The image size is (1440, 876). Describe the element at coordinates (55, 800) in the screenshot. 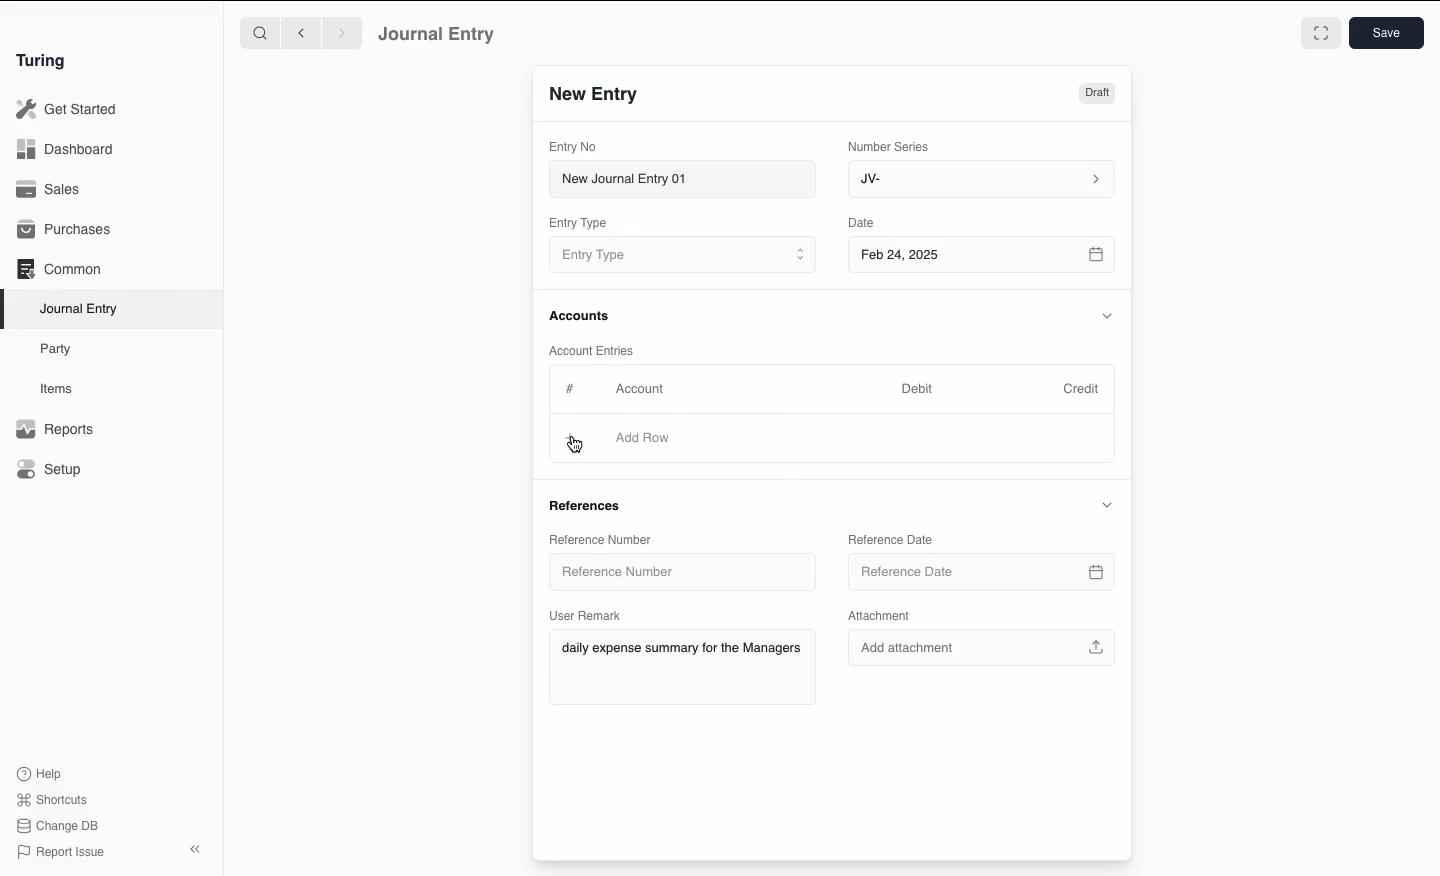

I see `Shortcuts` at that location.